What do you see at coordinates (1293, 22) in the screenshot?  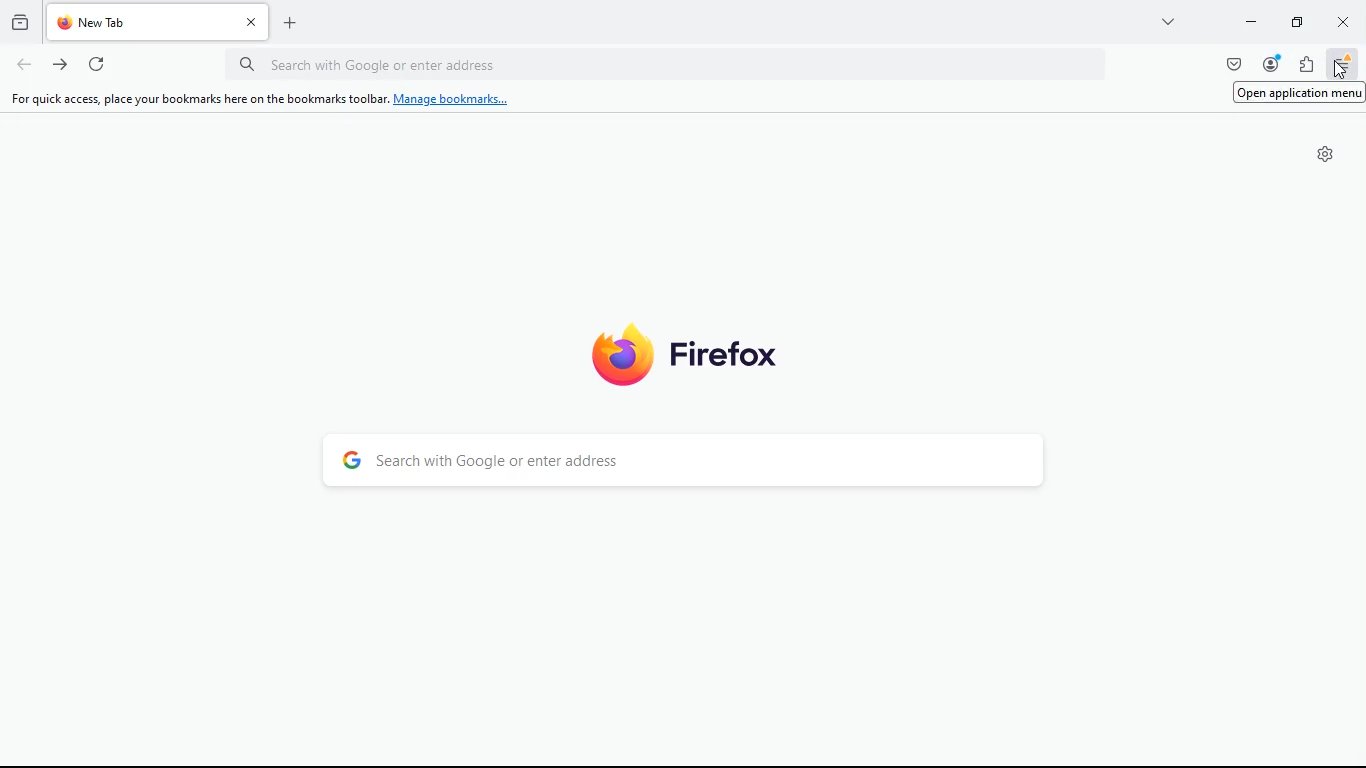 I see `maximize` at bounding box center [1293, 22].